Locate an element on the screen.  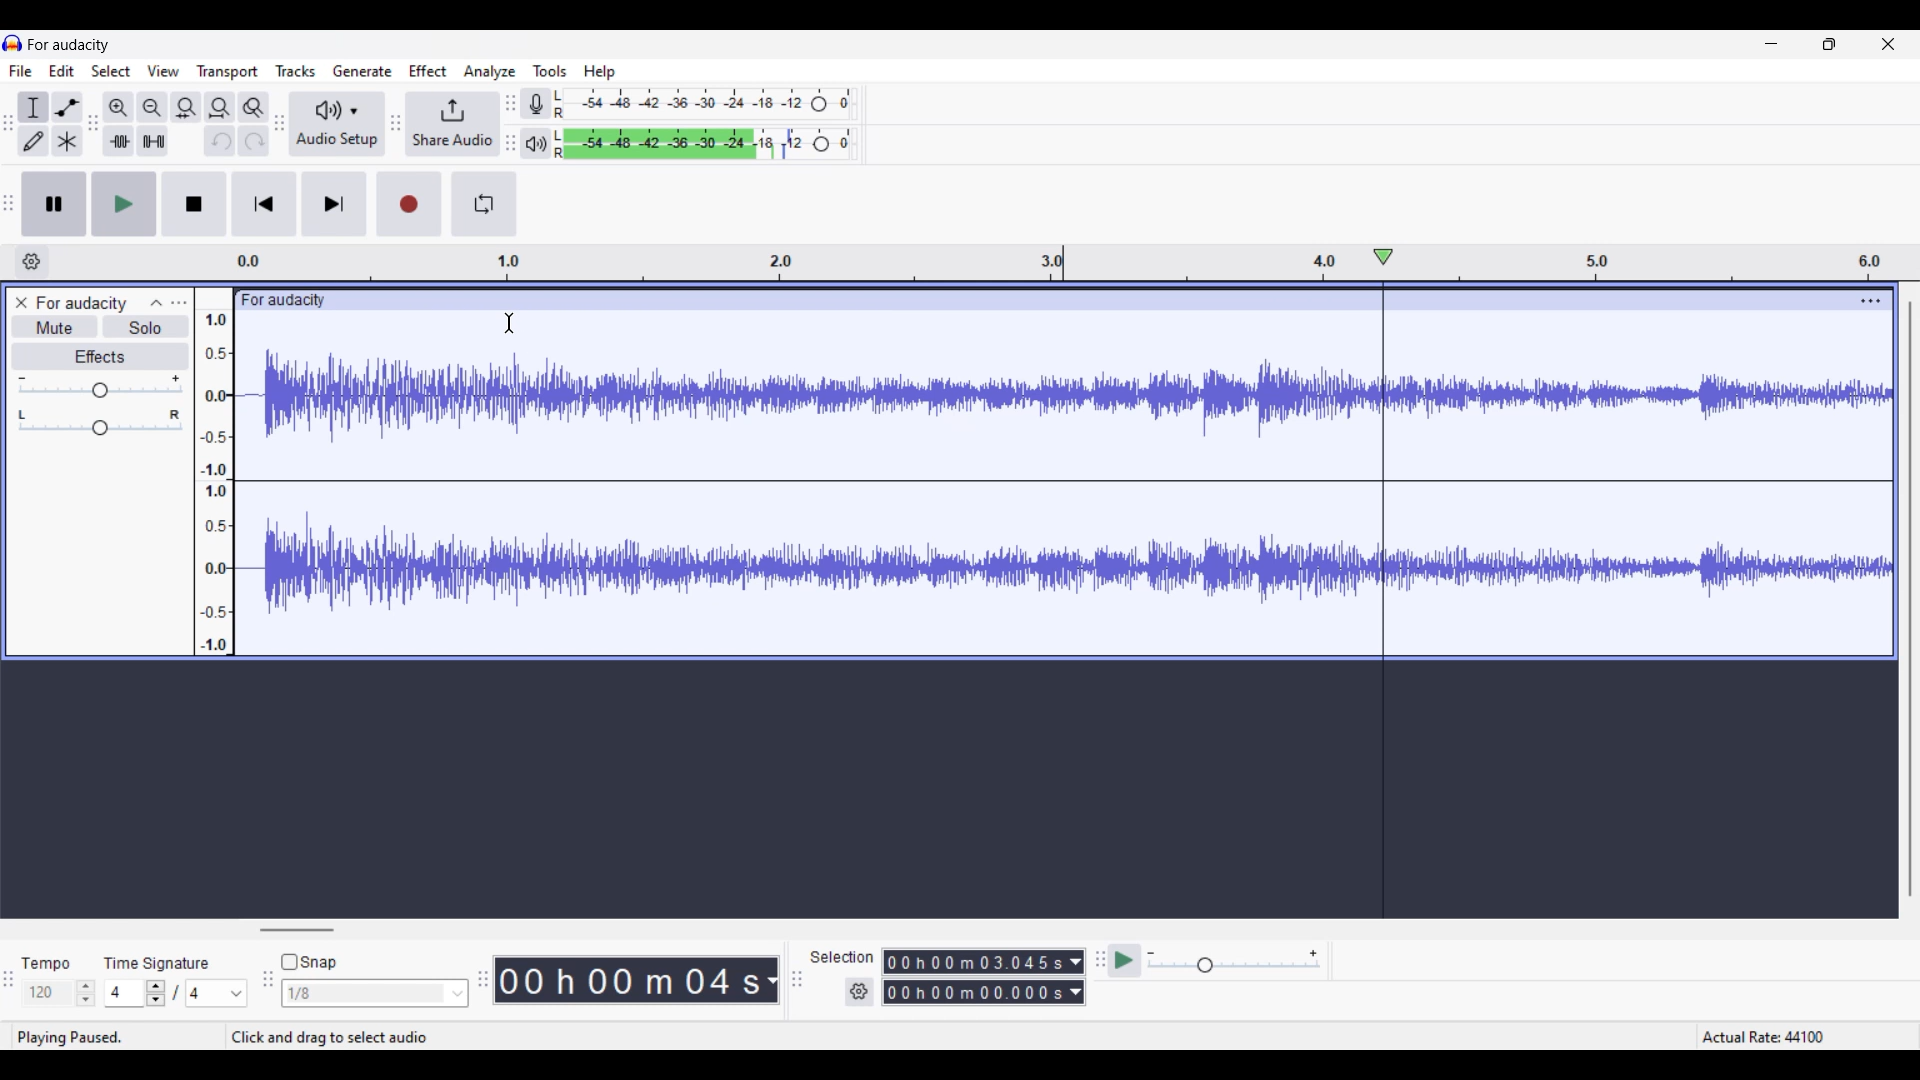
Playback speed scale is located at coordinates (1233, 961).